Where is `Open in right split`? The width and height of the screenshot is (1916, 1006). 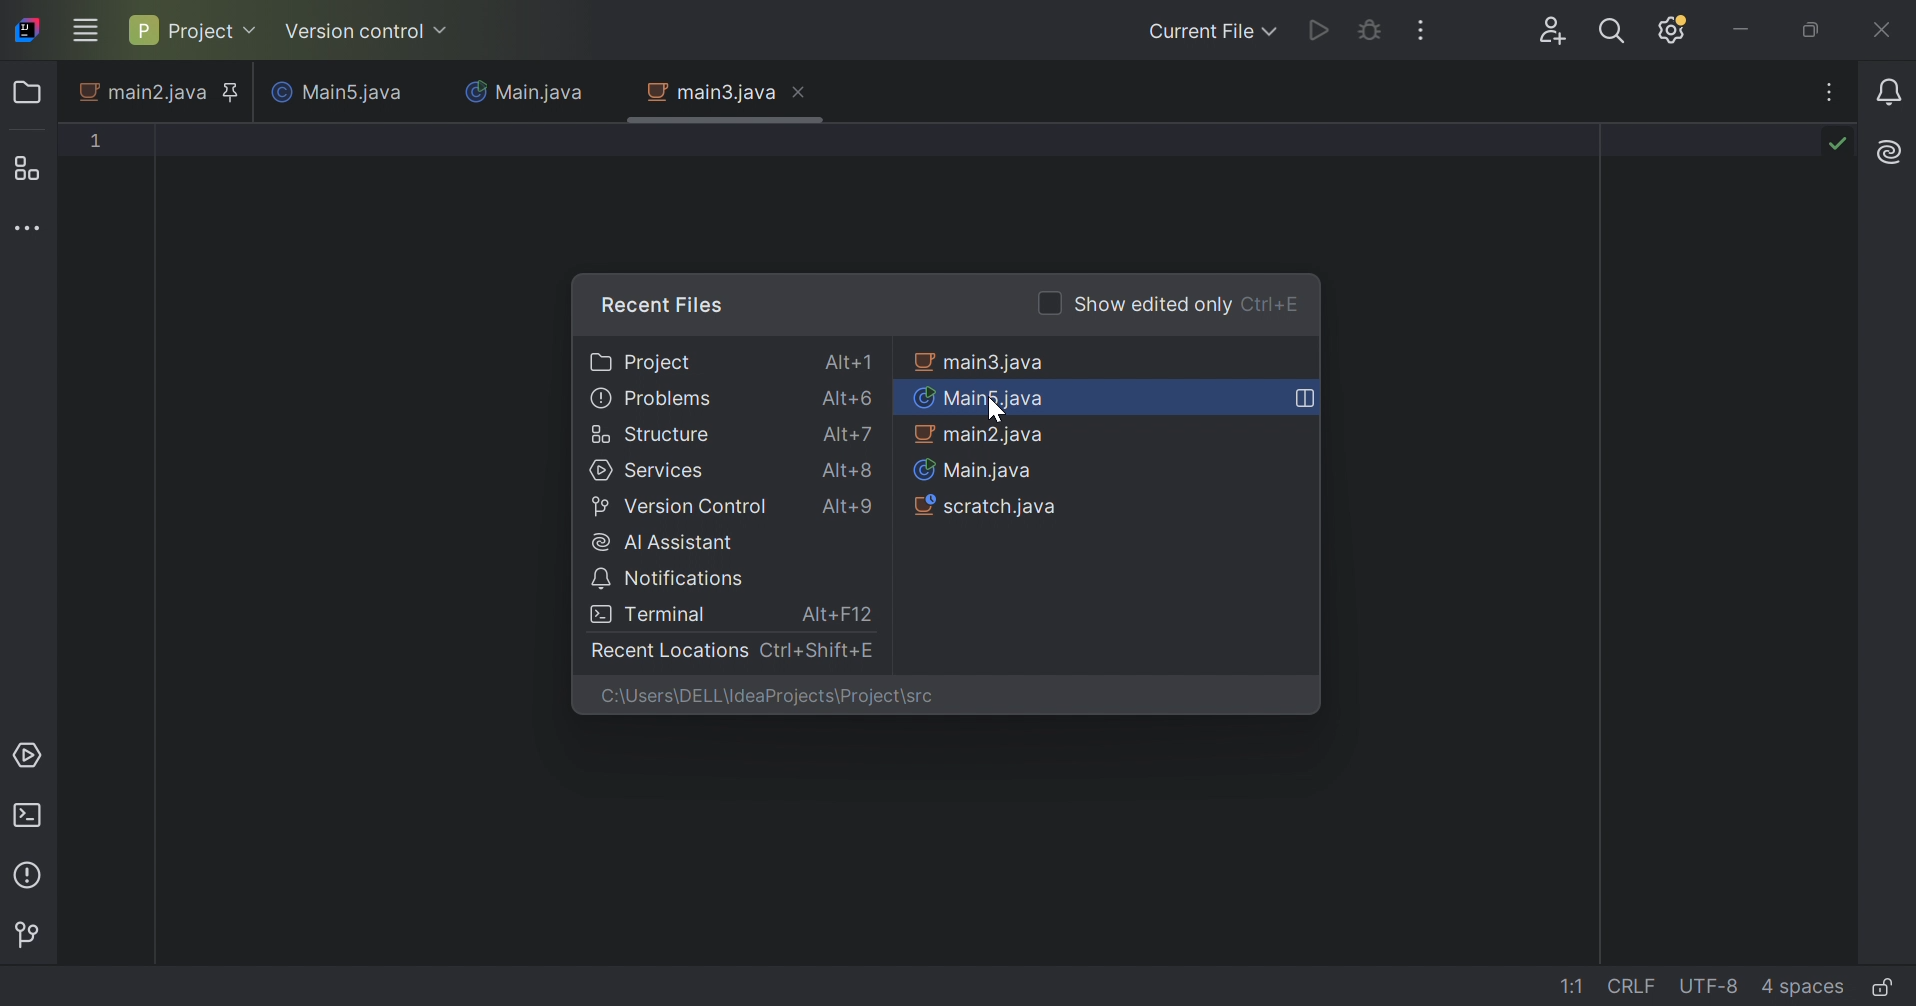 Open in right split is located at coordinates (1308, 399).